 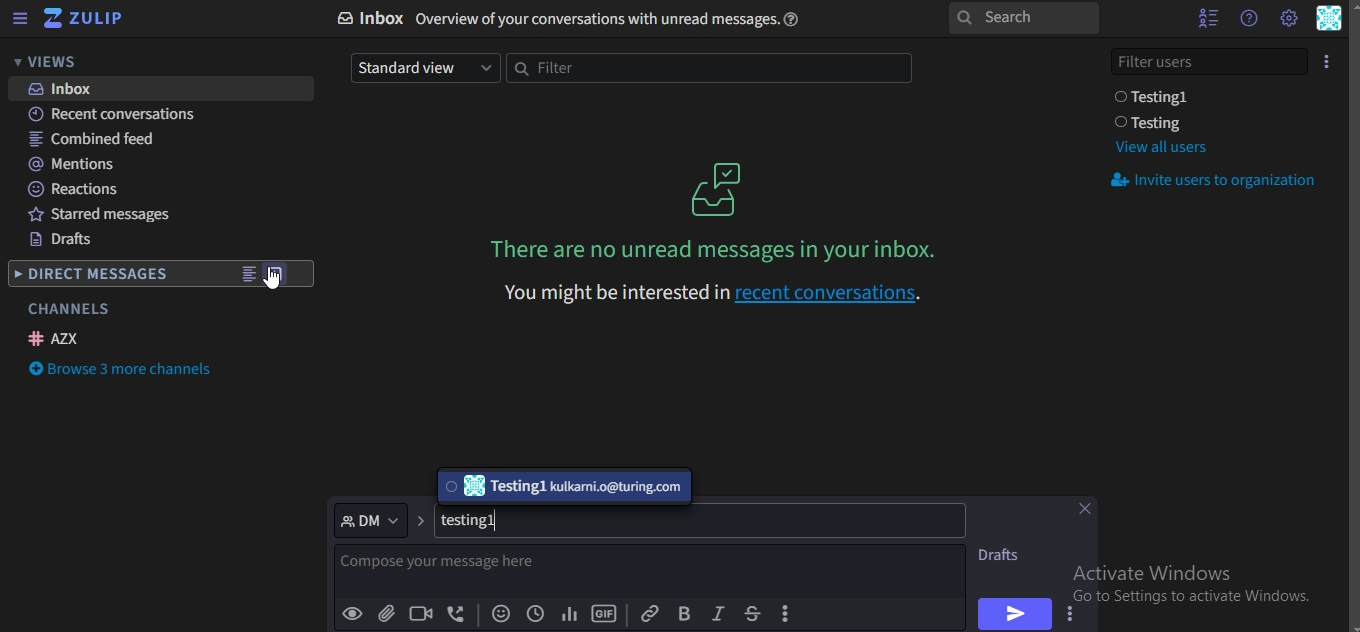 What do you see at coordinates (502, 615) in the screenshot?
I see `add emoji` at bounding box center [502, 615].